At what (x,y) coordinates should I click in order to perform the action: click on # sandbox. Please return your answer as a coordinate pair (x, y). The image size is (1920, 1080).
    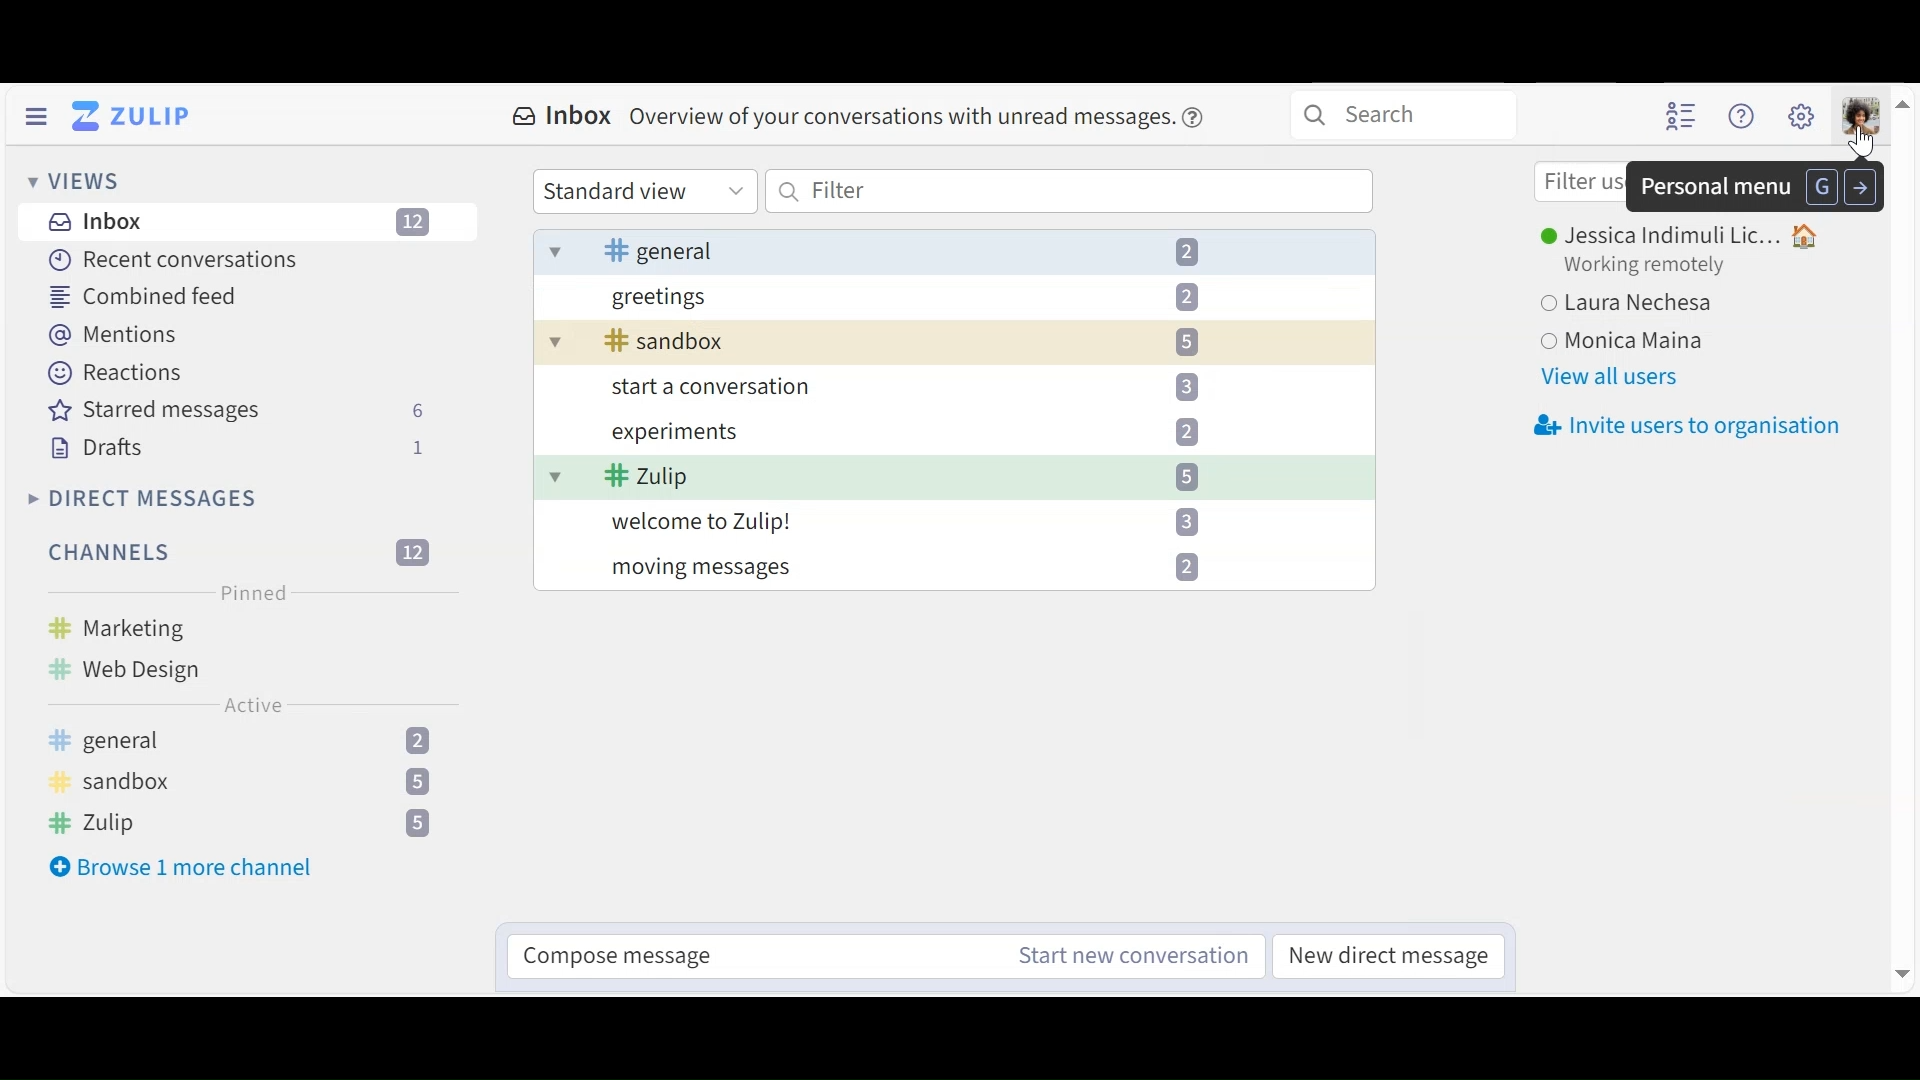
    Looking at the image, I should click on (243, 783).